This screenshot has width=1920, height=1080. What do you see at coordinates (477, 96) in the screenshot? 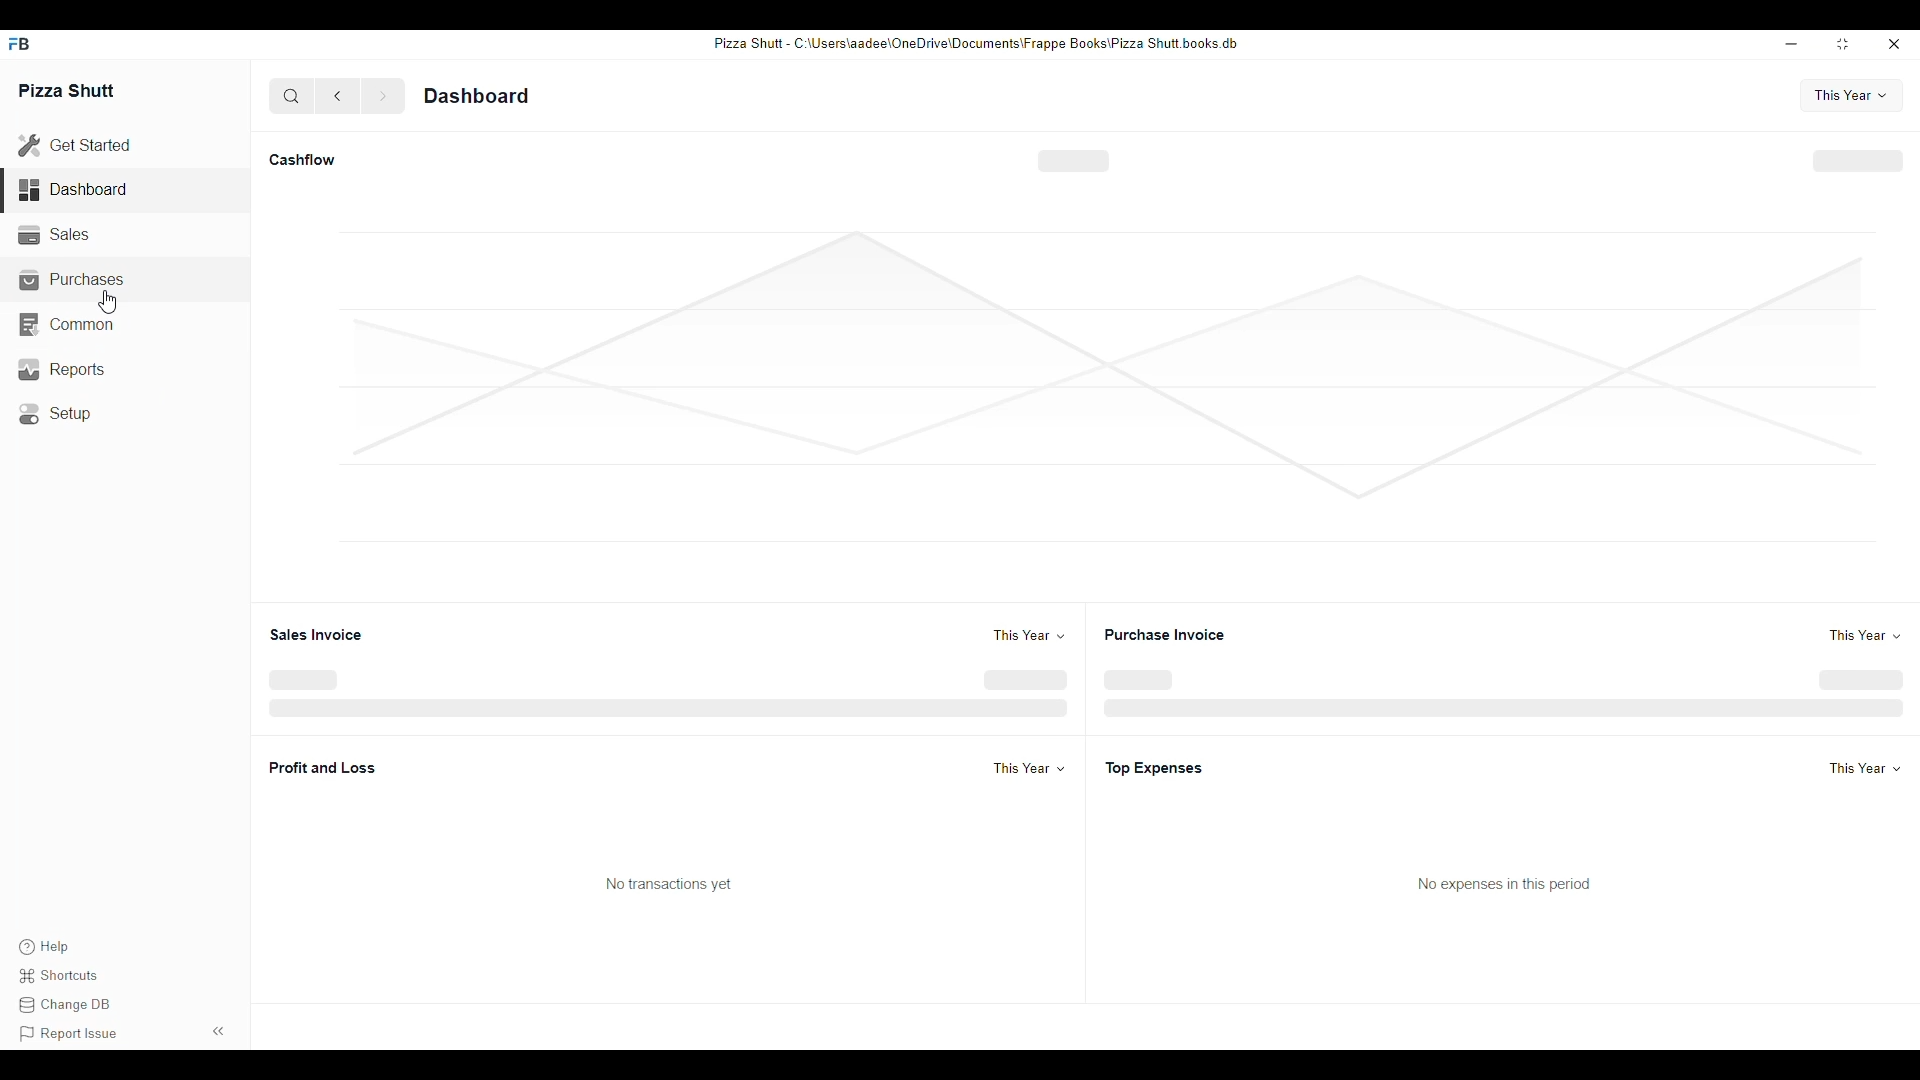
I see `Dashboard` at bounding box center [477, 96].